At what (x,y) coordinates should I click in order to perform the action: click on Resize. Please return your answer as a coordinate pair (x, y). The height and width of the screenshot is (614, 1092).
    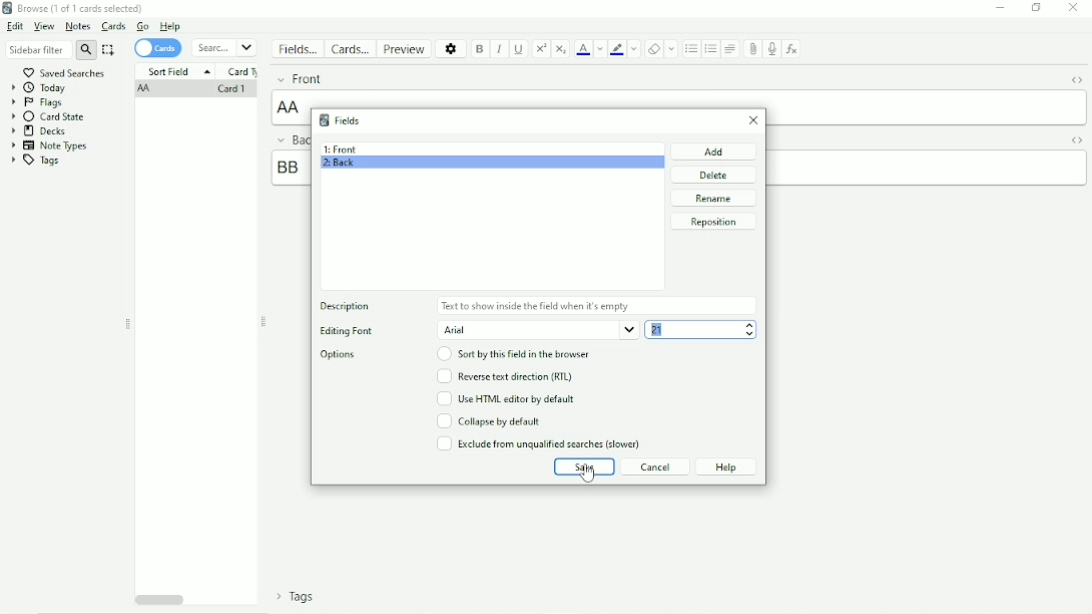
    Looking at the image, I should click on (264, 322).